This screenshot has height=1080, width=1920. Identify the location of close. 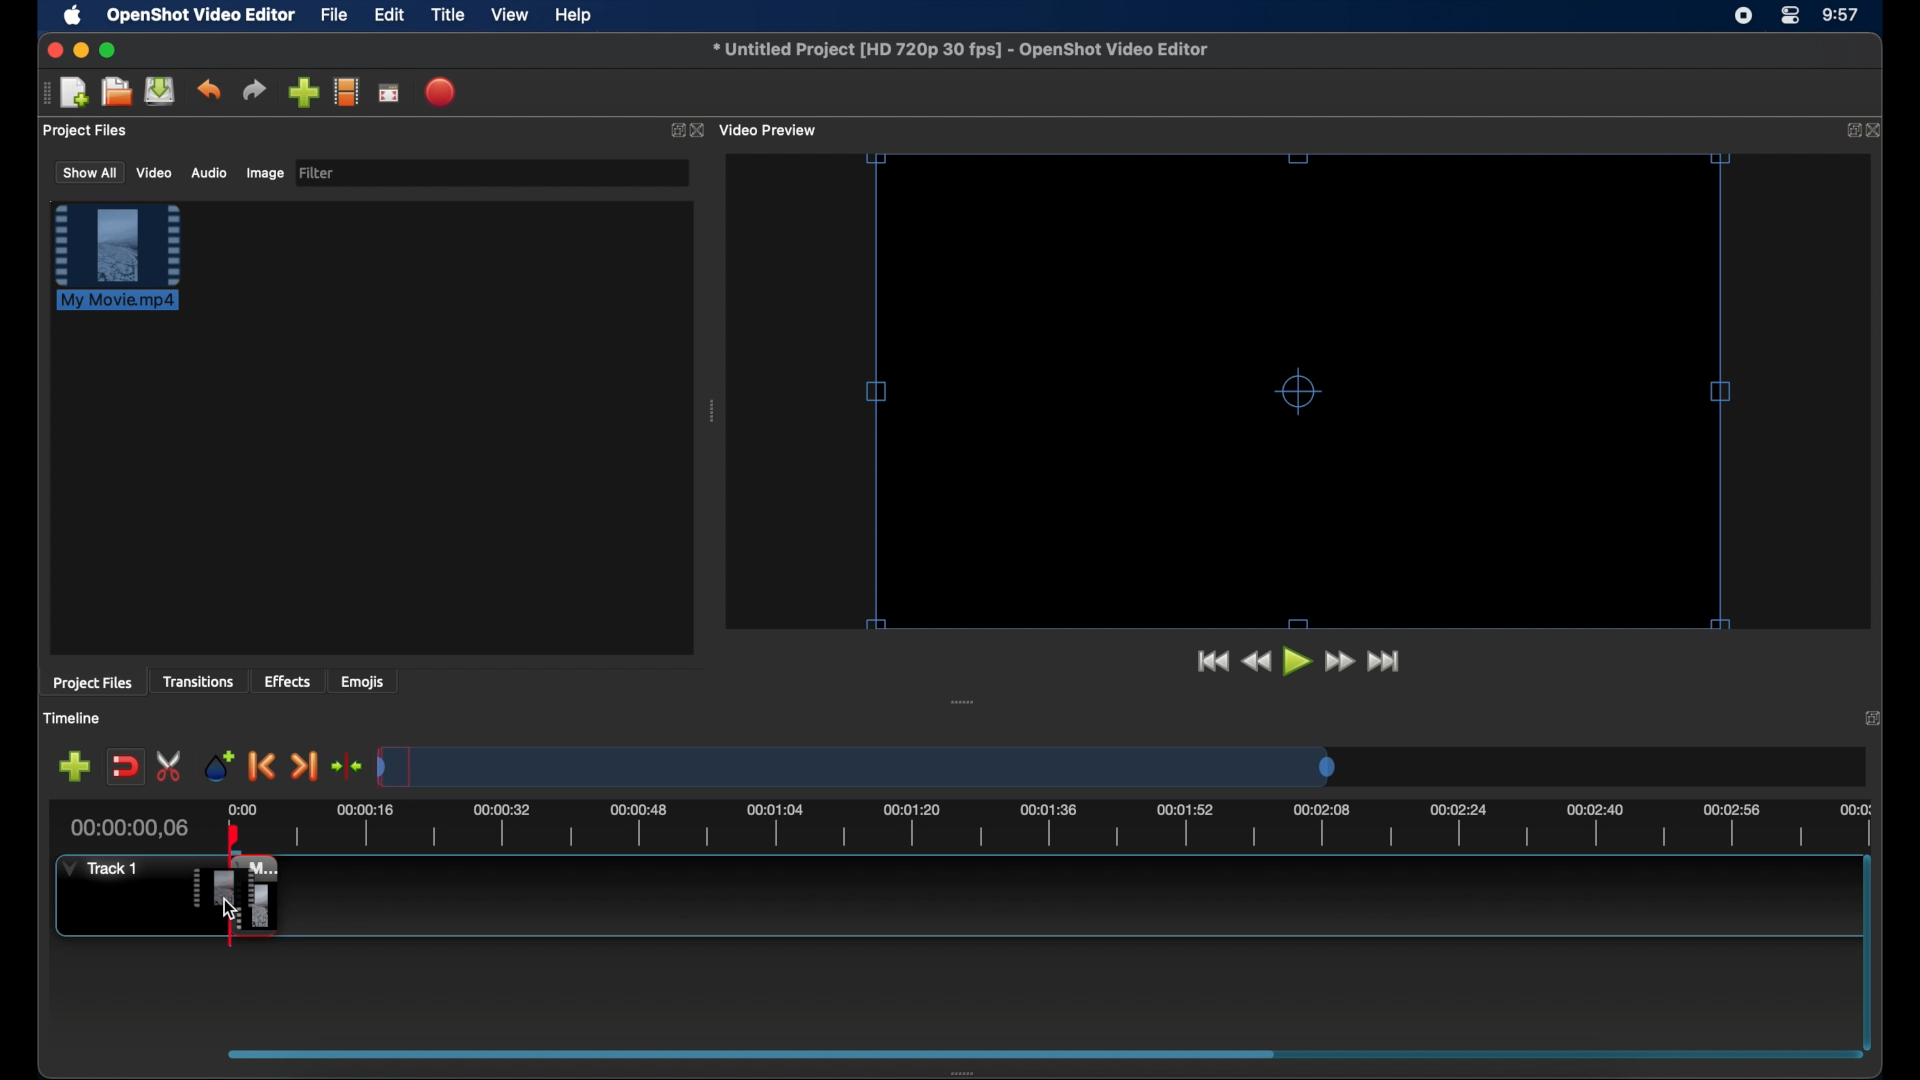
(700, 131).